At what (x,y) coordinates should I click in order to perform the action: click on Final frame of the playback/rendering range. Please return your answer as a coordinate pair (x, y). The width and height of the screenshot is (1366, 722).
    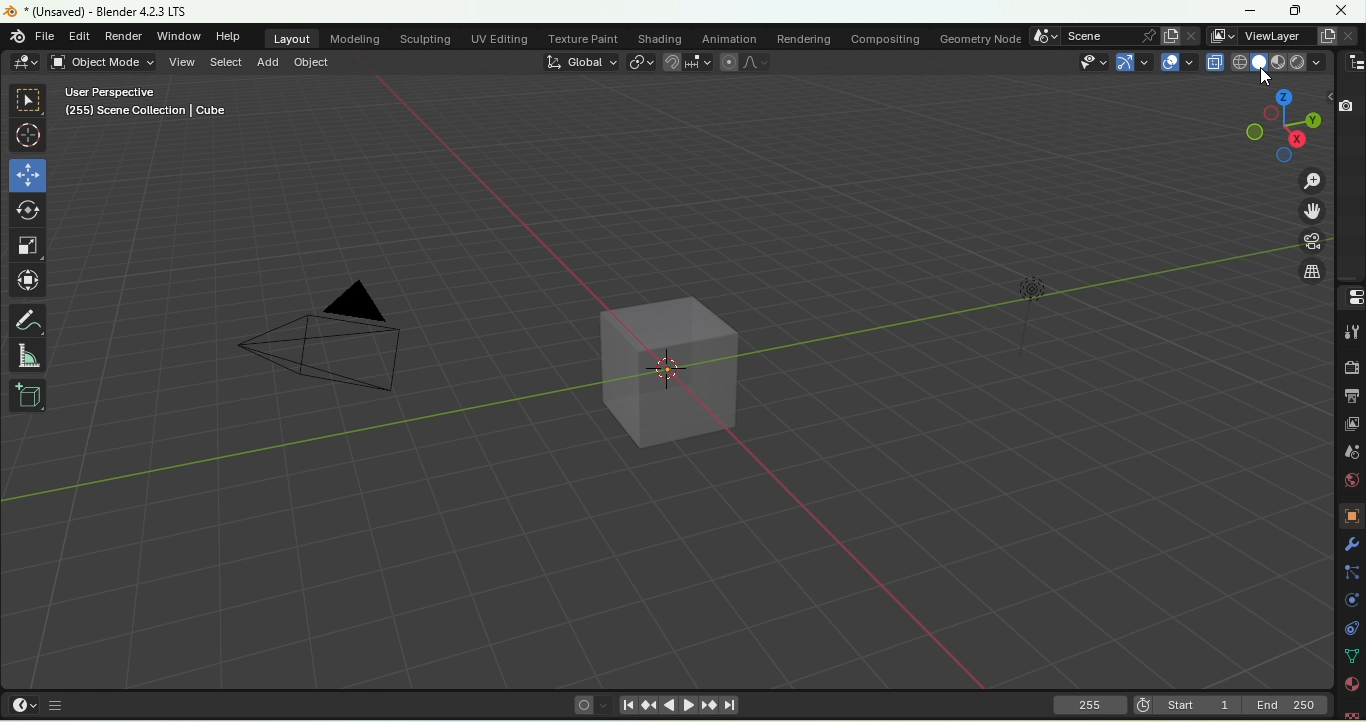
    Looking at the image, I should click on (1286, 704).